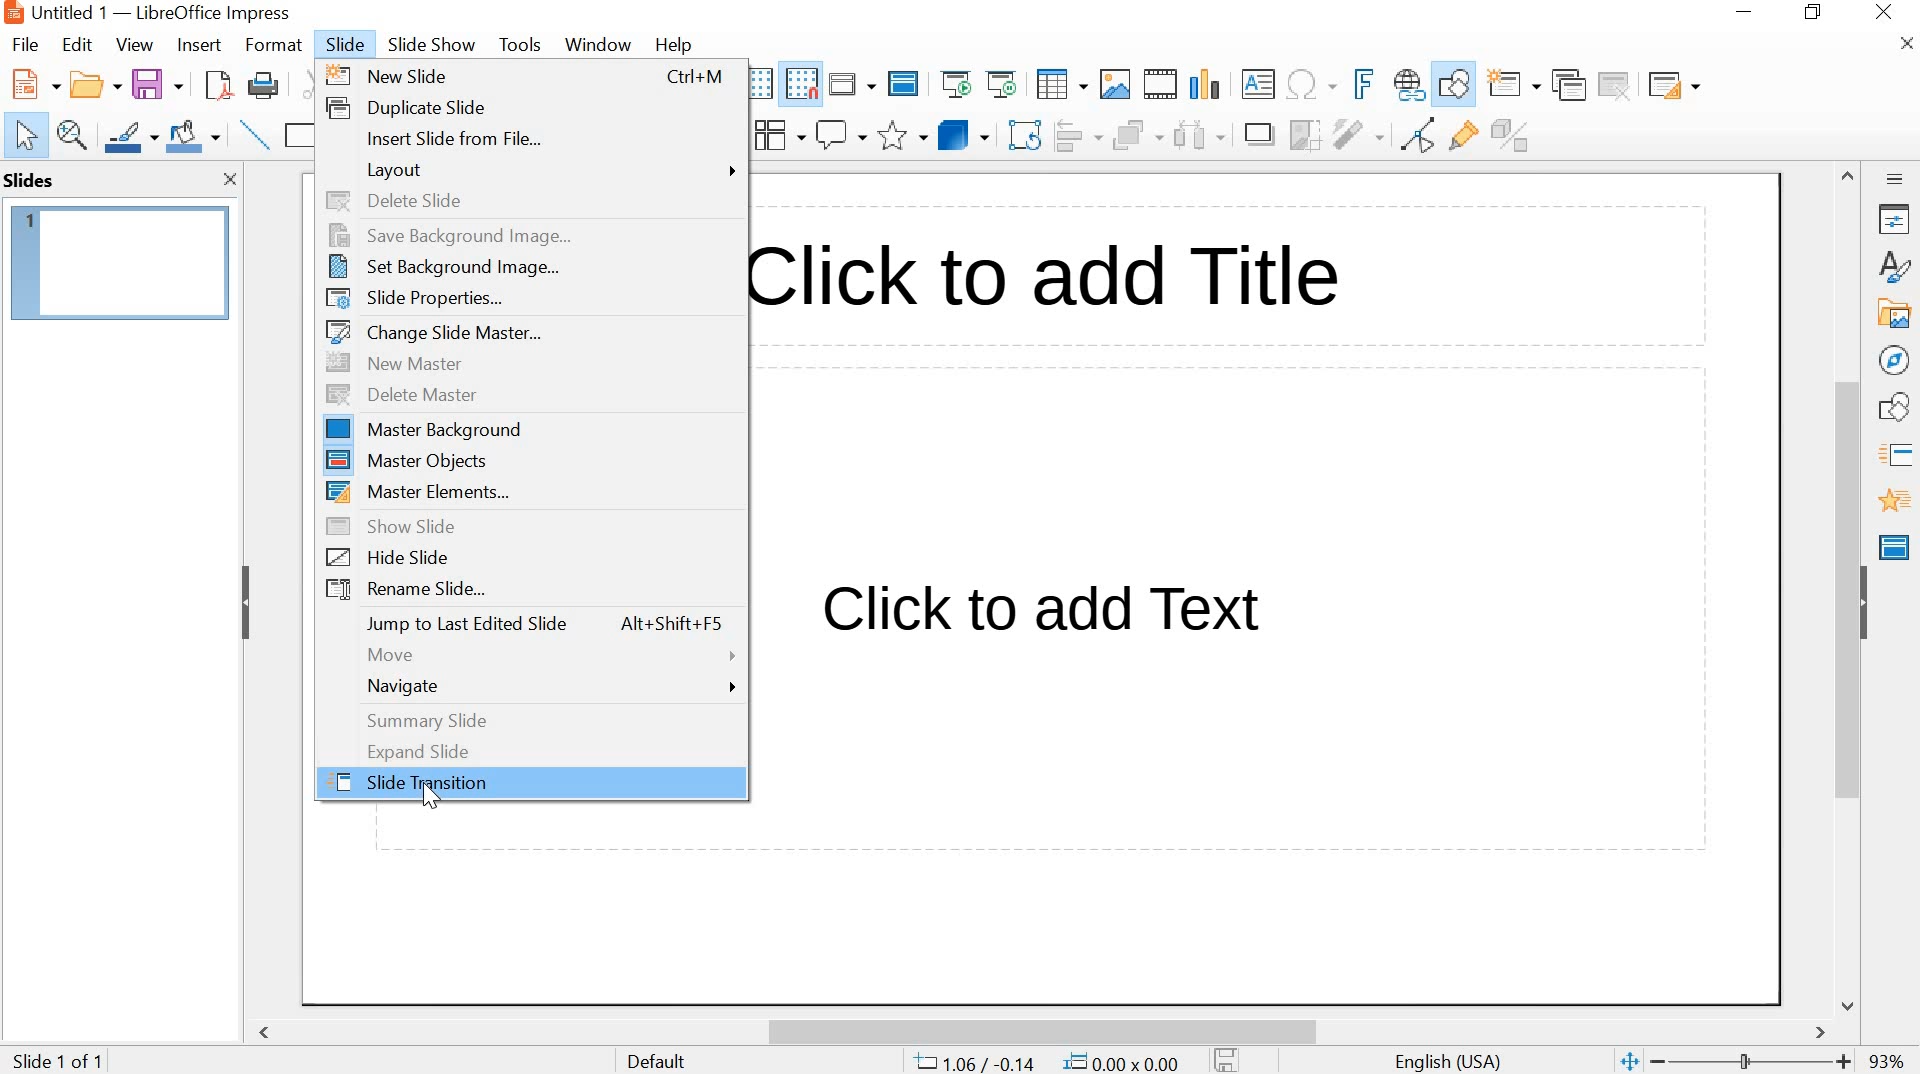 The image size is (1920, 1074). What do you see at coordinates (1204, 82) in the screenshot?
I see `Insert chart` at bounding box center [1204, 82].